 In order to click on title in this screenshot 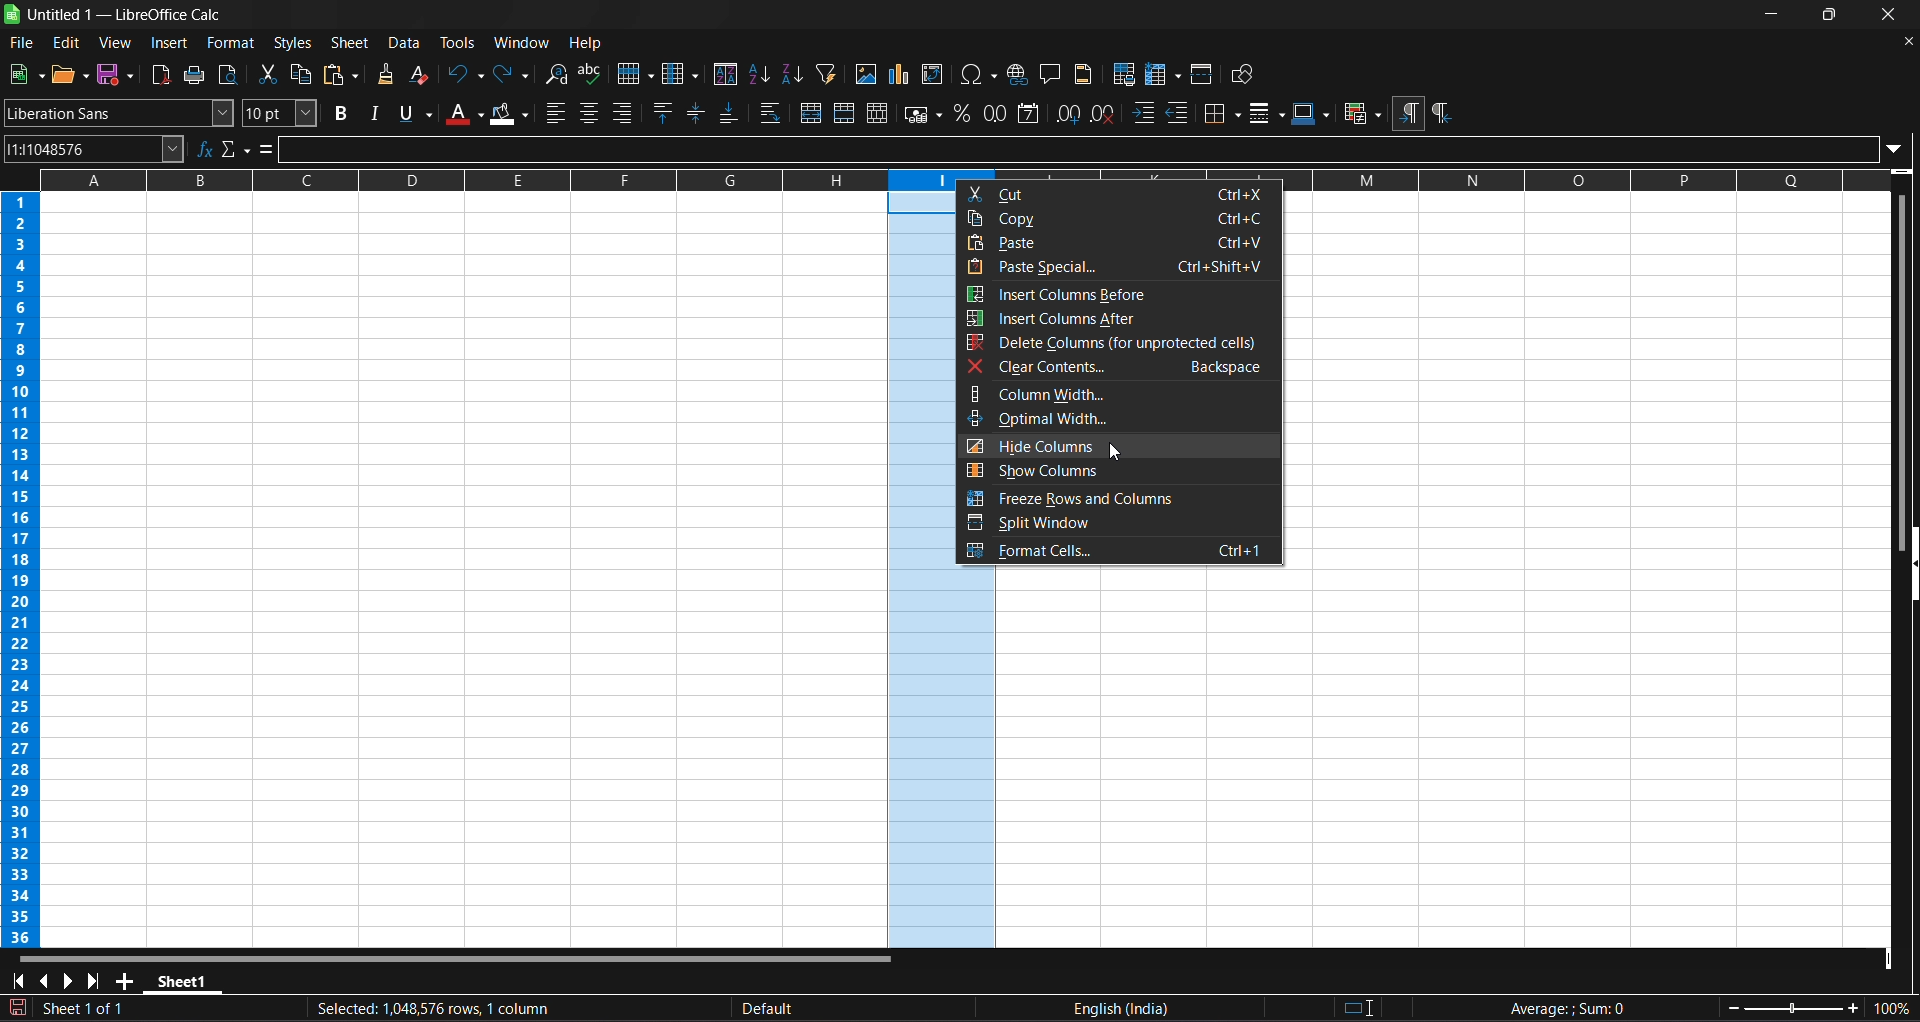, I will do `click(125, 14)`.